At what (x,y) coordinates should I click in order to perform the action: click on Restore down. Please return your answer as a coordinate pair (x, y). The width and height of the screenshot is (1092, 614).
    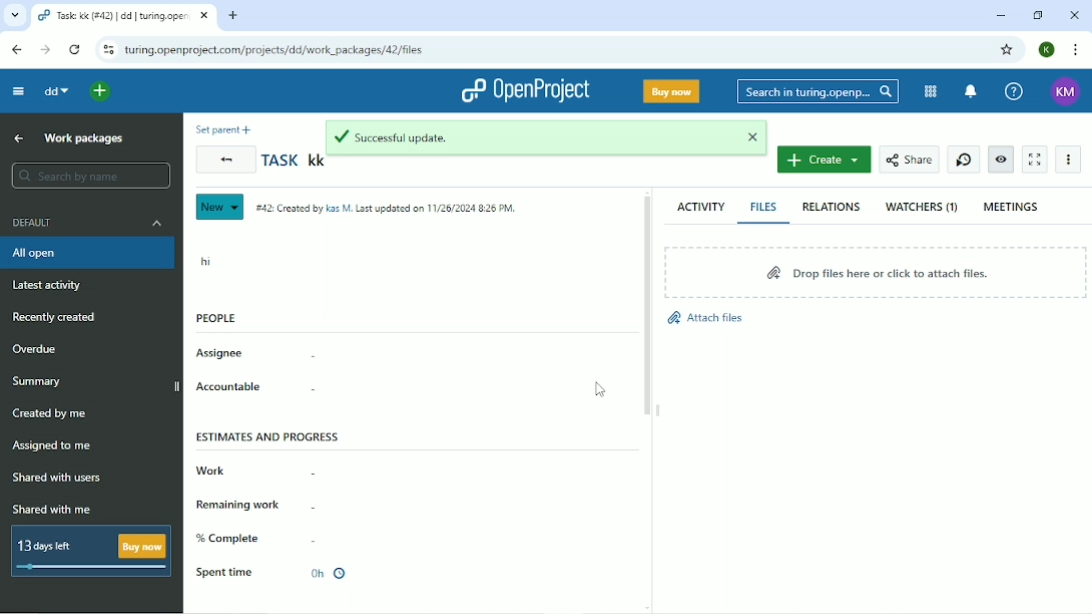
    Looking at the image, I should click on (1040, 15).